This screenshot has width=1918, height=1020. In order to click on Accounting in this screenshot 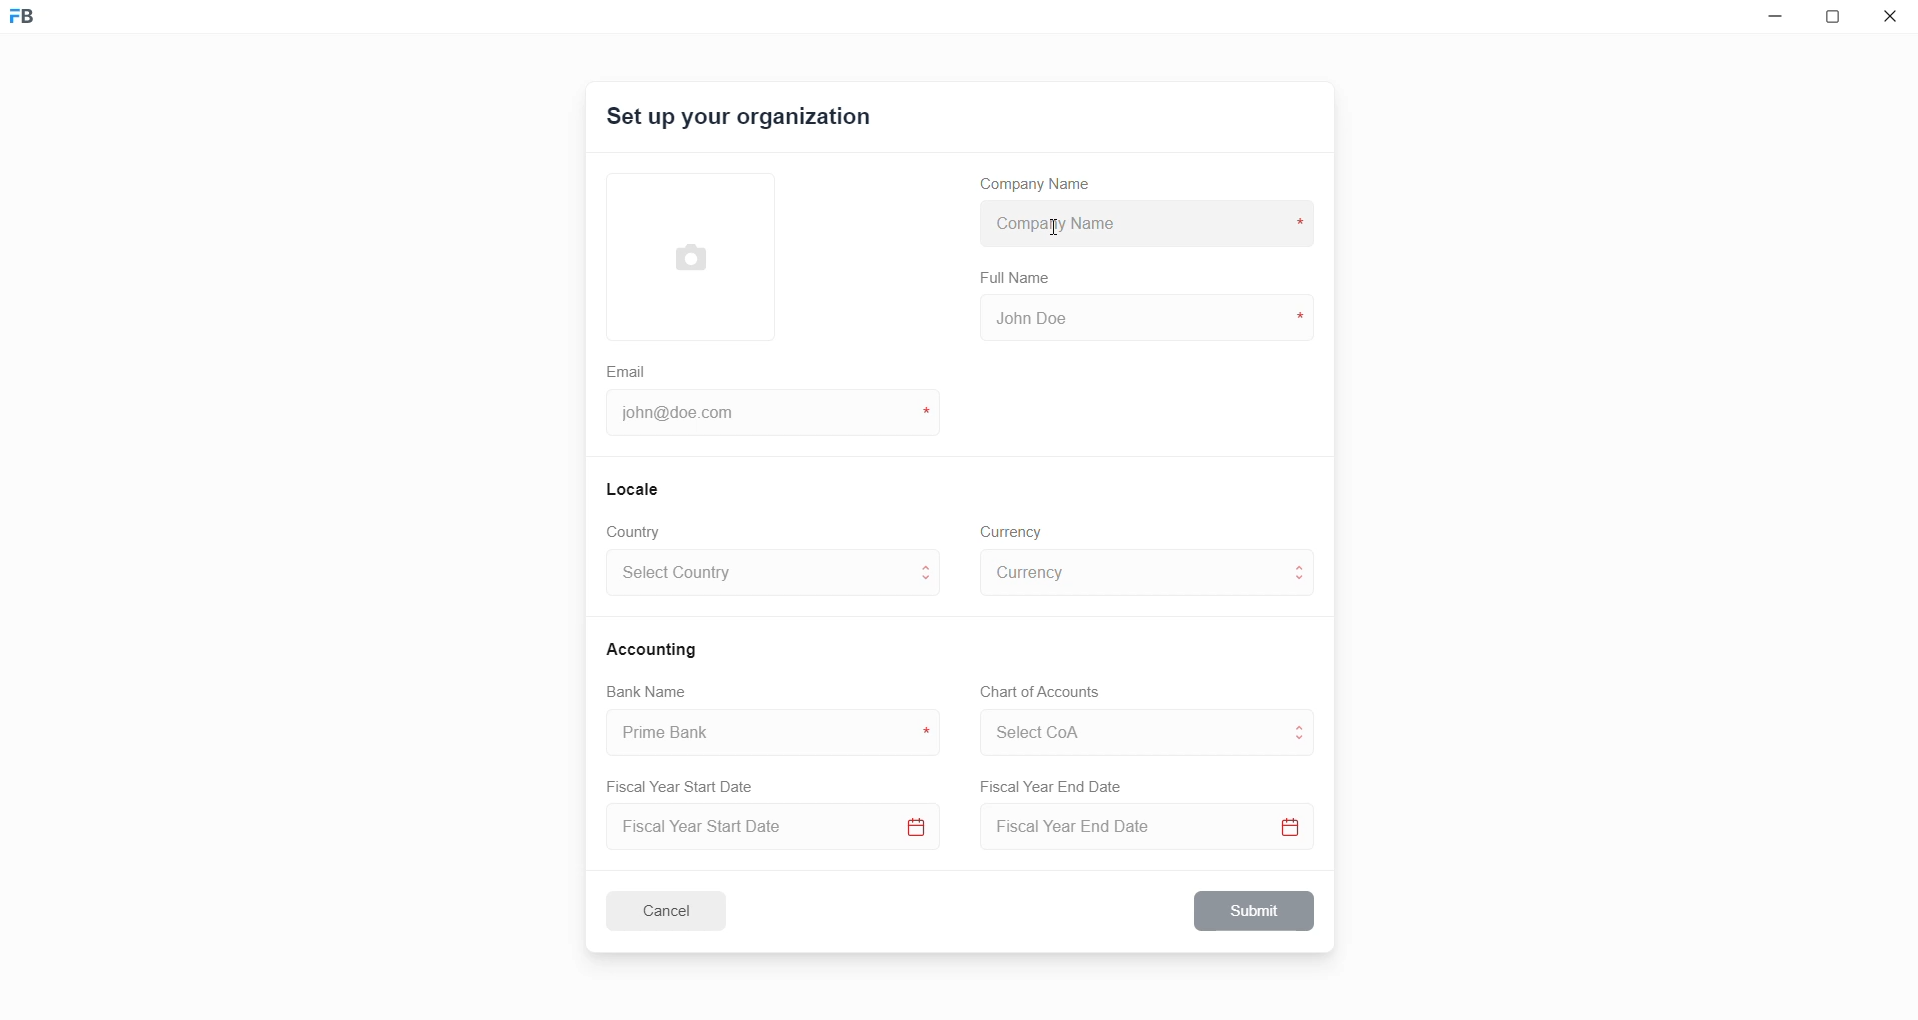, I will do `click(655, 648)`.